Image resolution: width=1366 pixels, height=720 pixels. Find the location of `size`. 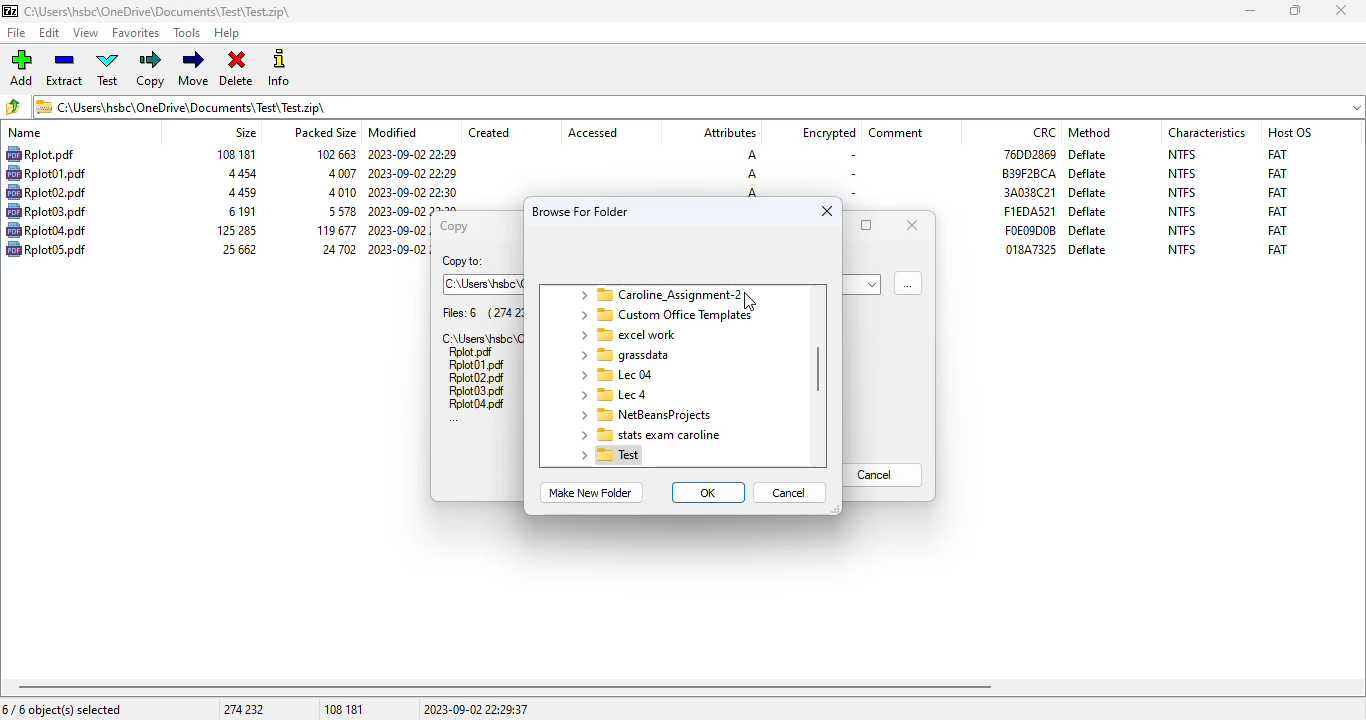

size is located at coordinates (245, 132).